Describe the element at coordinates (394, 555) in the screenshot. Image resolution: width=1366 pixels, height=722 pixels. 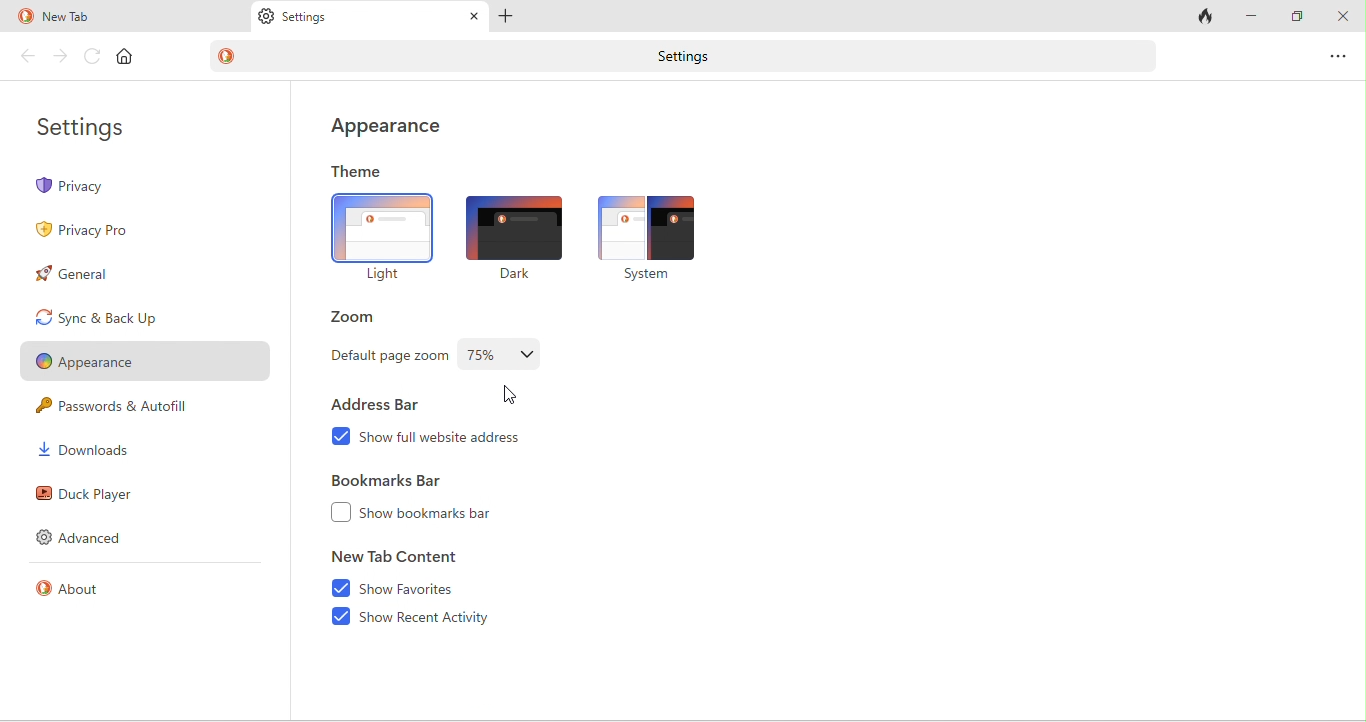
I see `new tab content` at that location.